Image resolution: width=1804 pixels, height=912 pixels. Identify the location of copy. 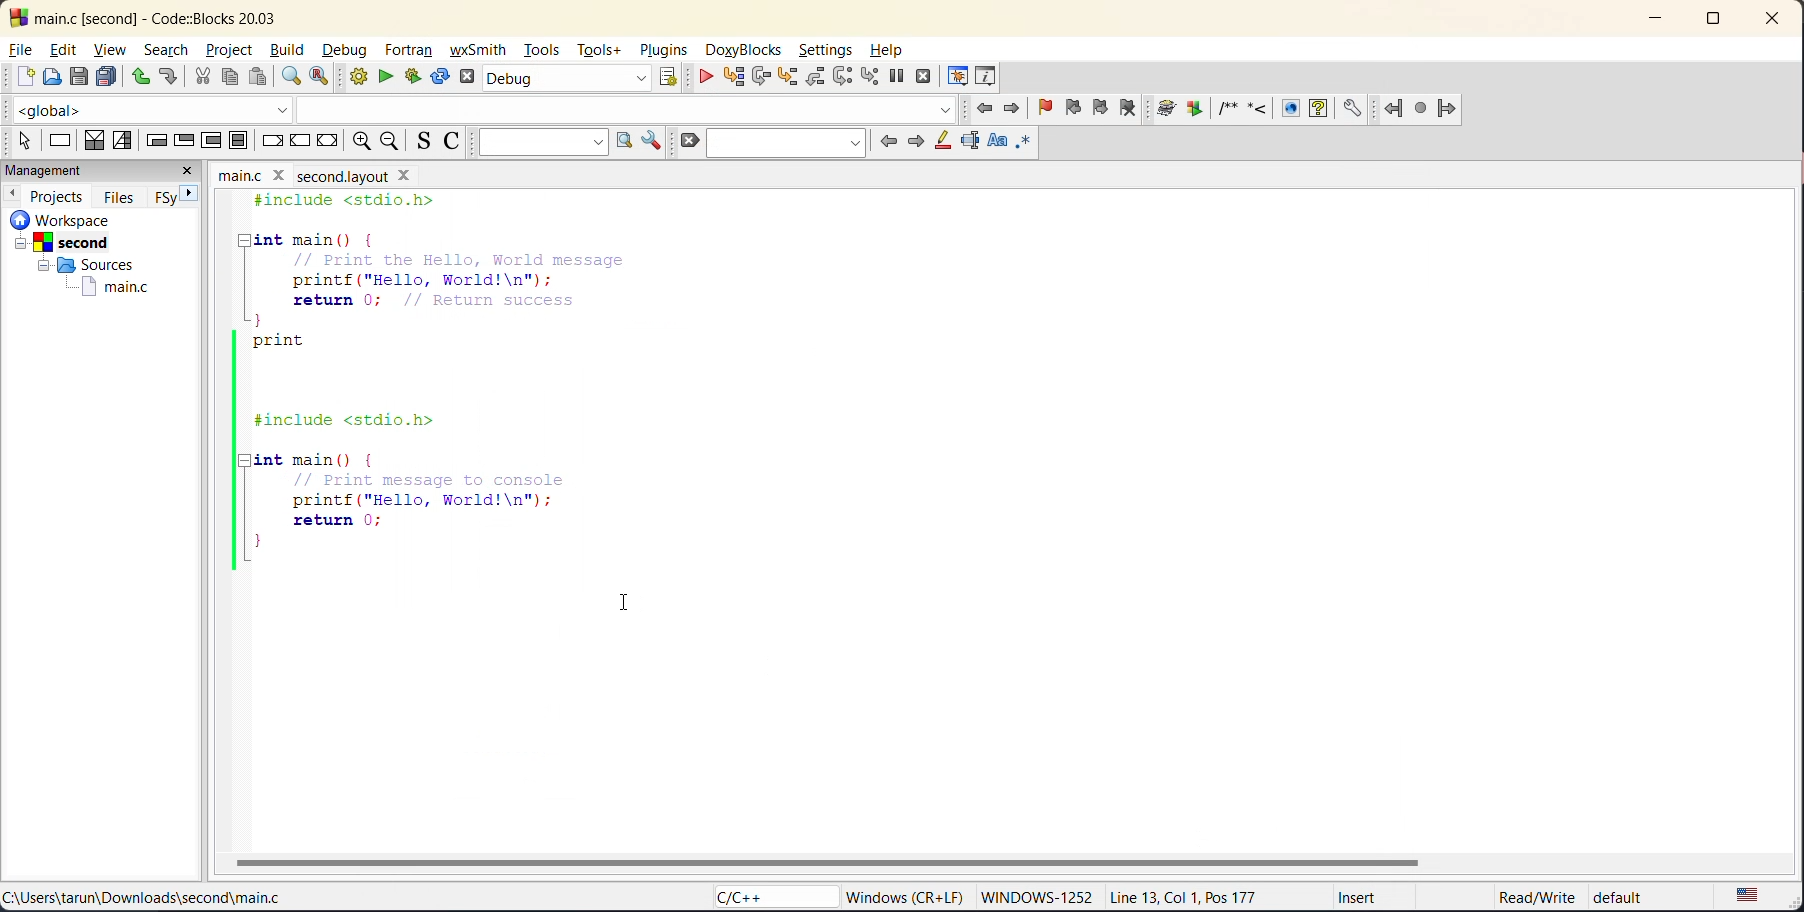
(231, 78).